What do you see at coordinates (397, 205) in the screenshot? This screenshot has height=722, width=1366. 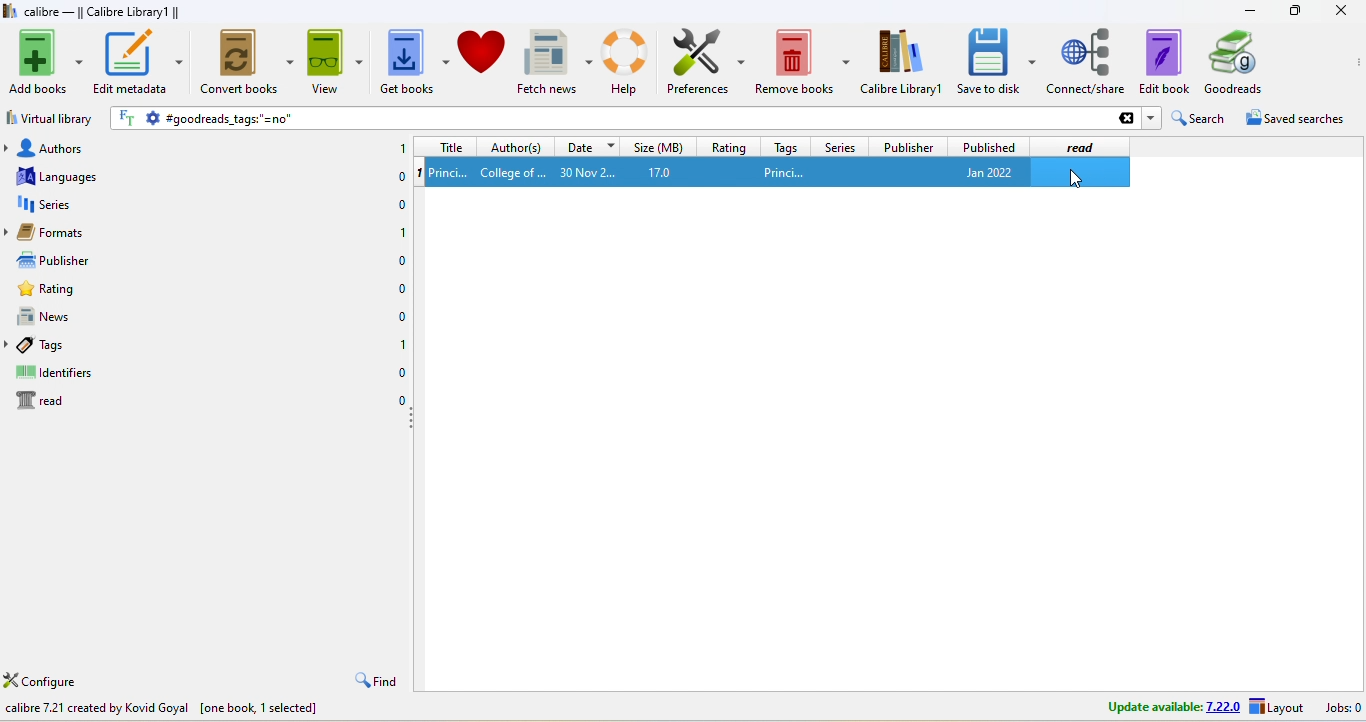 I see `0` at bounding box center [397, 205].